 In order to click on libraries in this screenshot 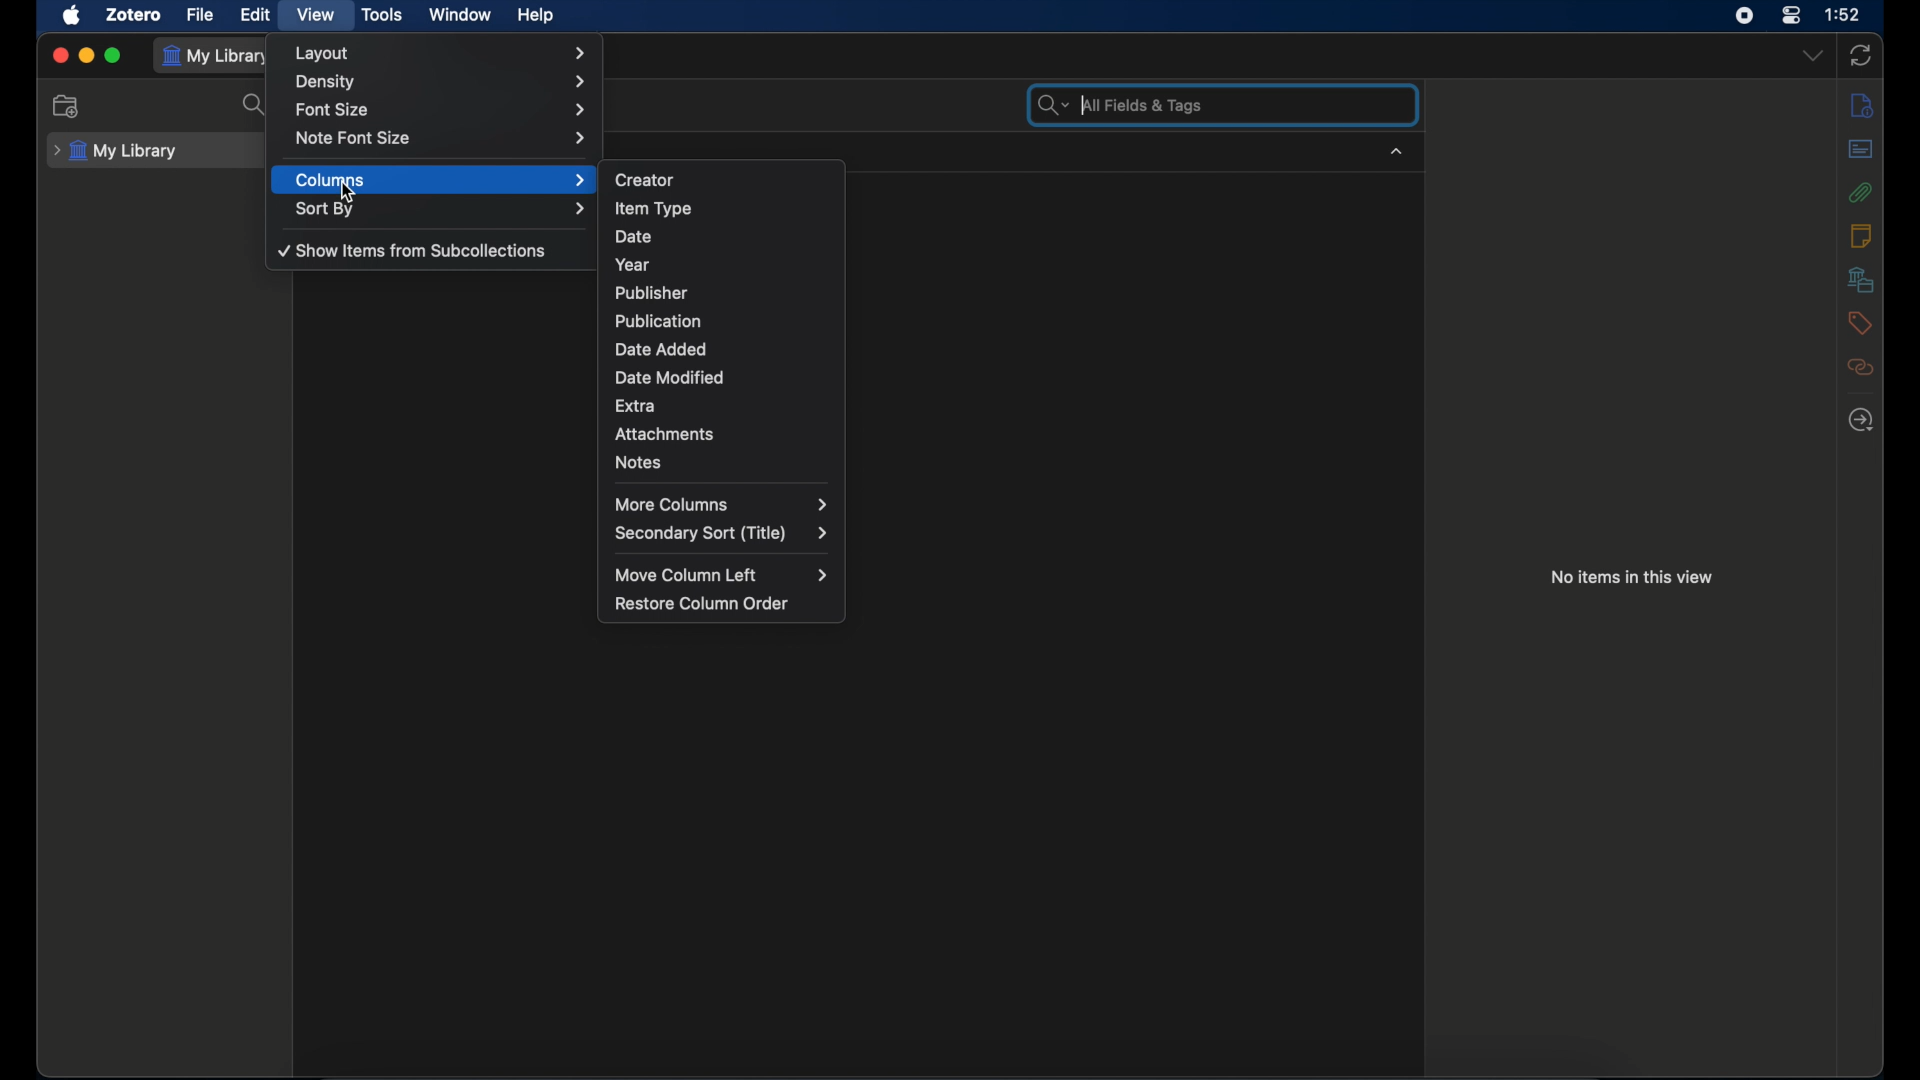, I will do `click(1862, 279)`.